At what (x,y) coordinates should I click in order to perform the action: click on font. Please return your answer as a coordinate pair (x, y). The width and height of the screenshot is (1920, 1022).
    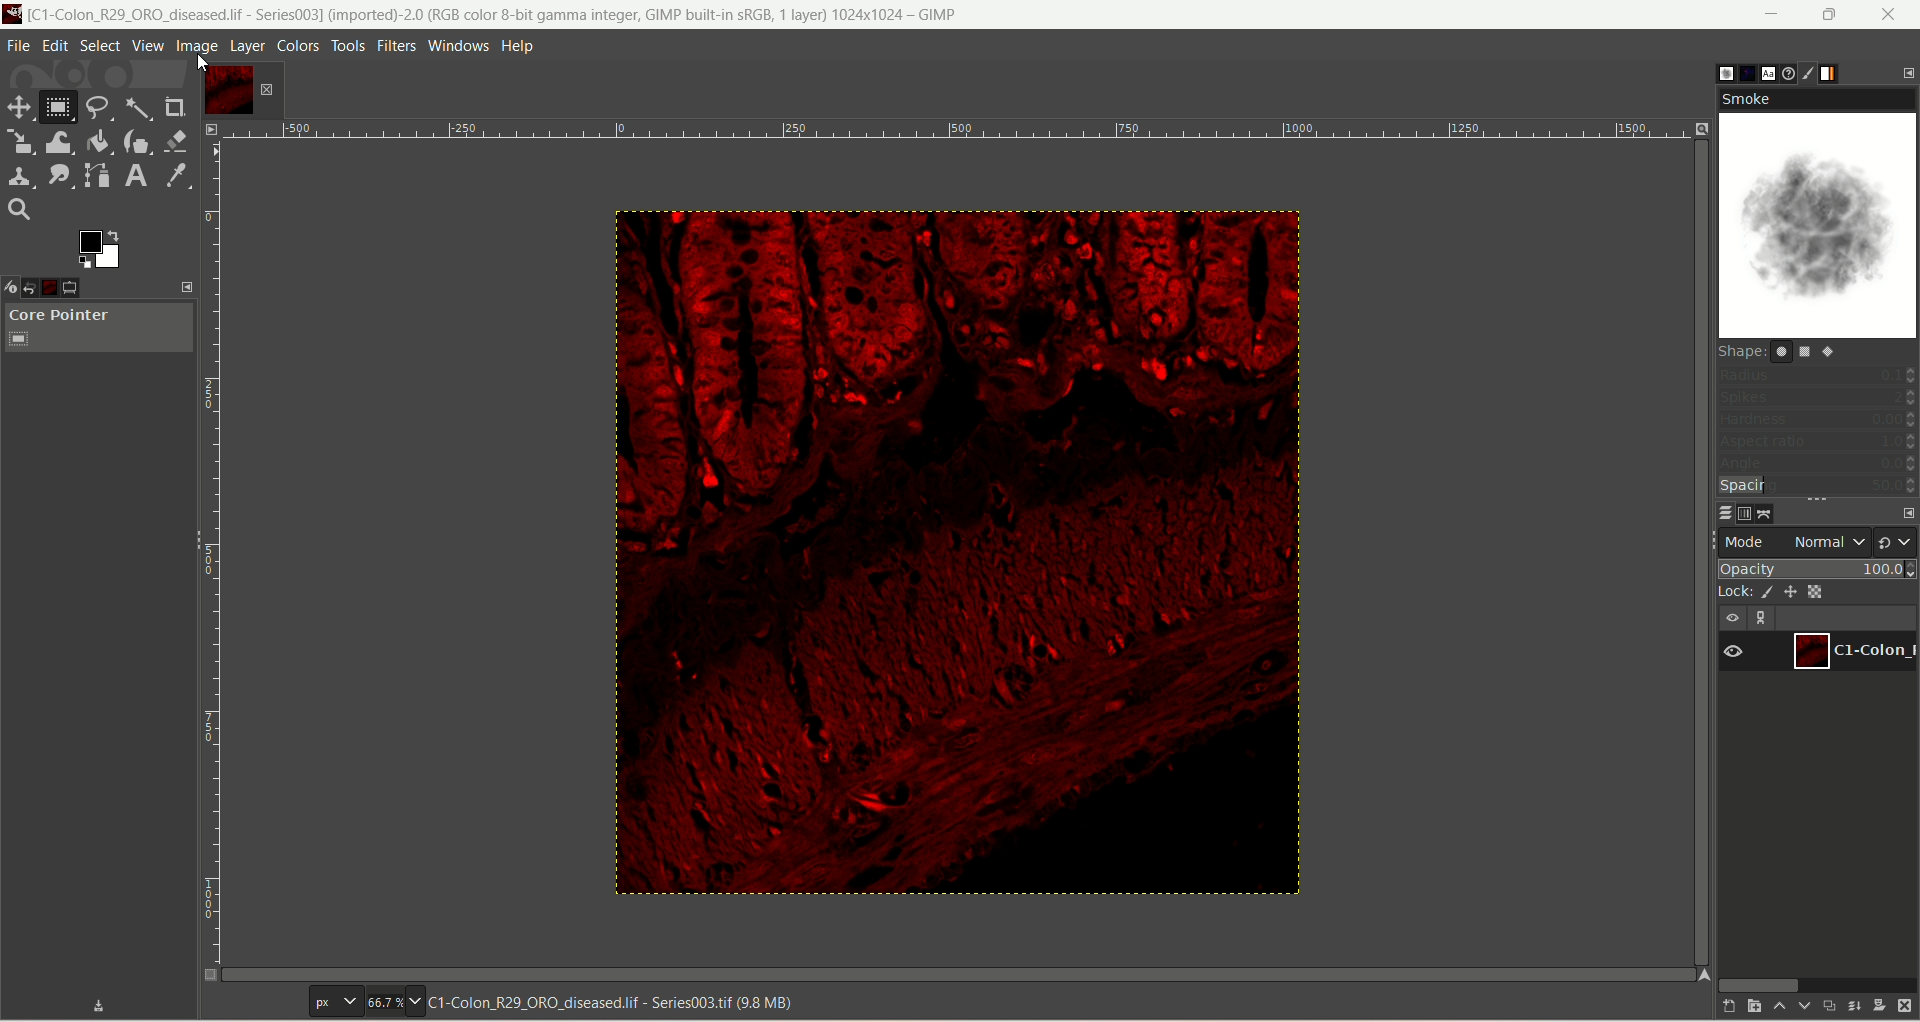
    Looking at the image, I should click on (1770, 73).